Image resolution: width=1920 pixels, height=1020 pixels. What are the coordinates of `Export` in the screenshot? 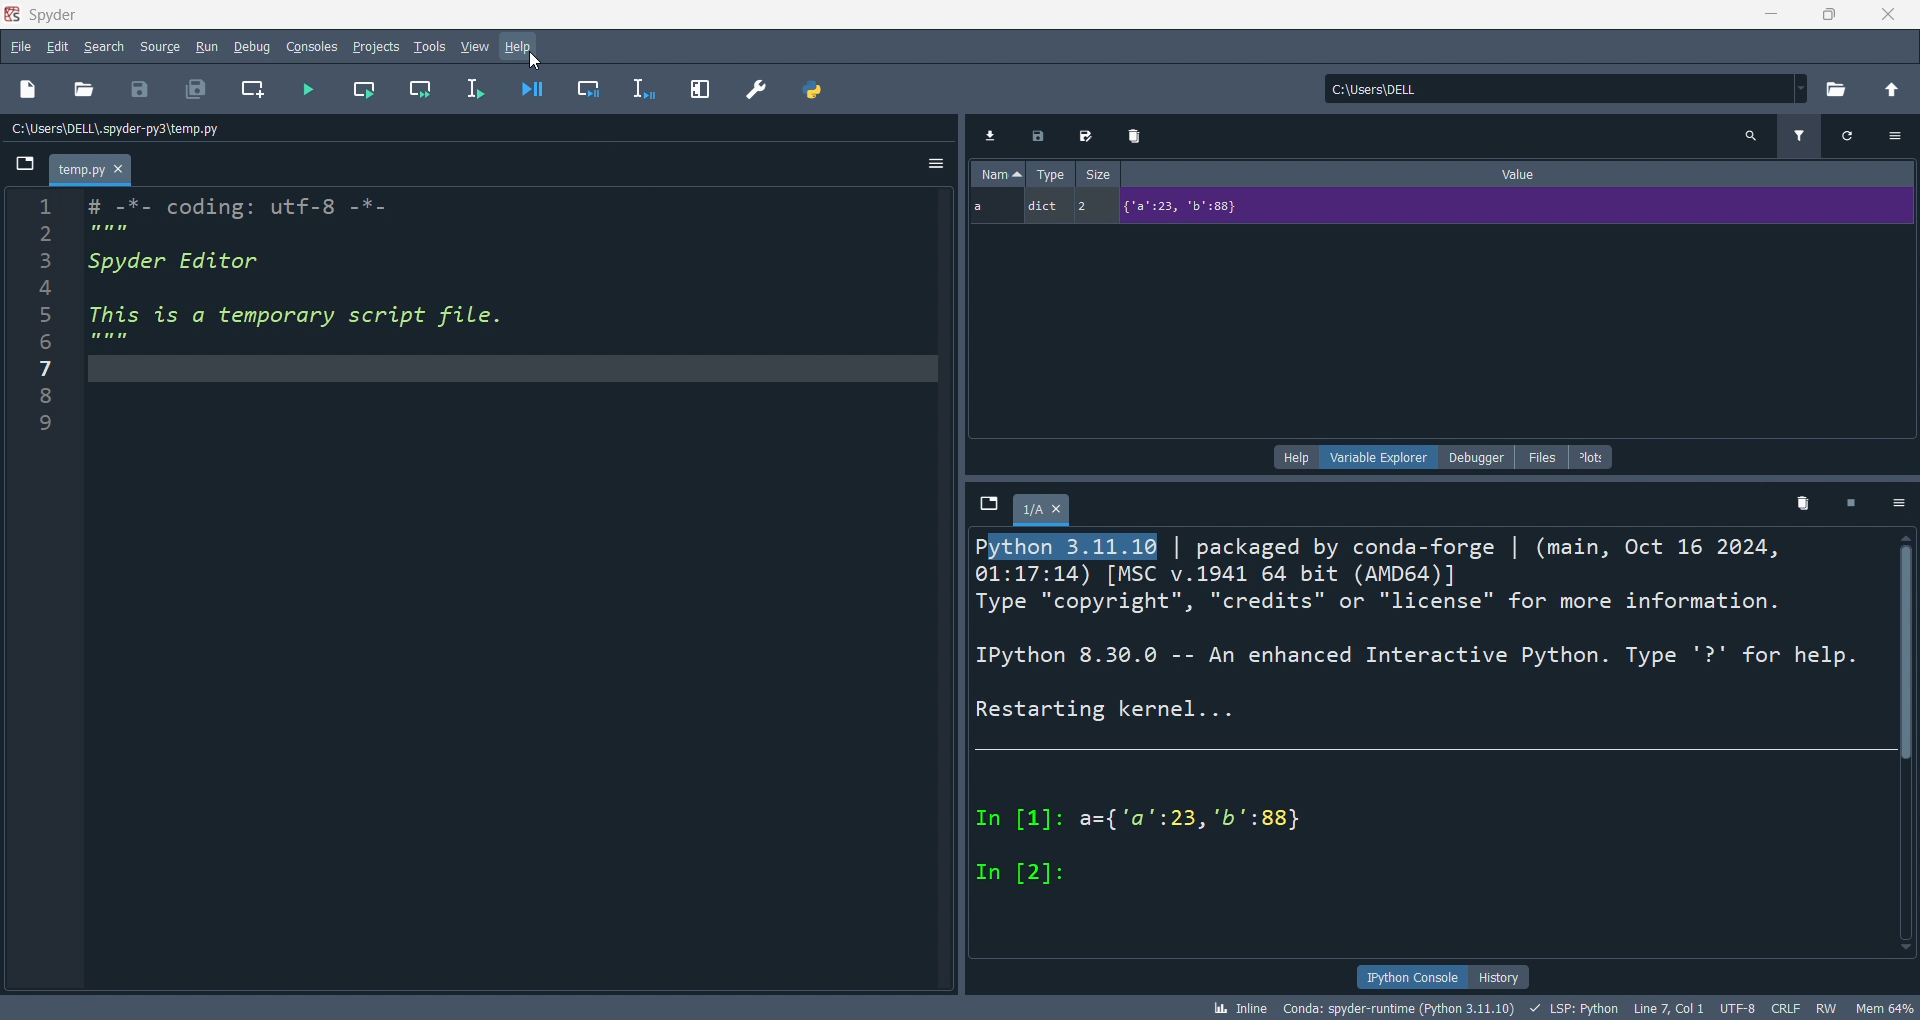 It's located at (1038, 134).